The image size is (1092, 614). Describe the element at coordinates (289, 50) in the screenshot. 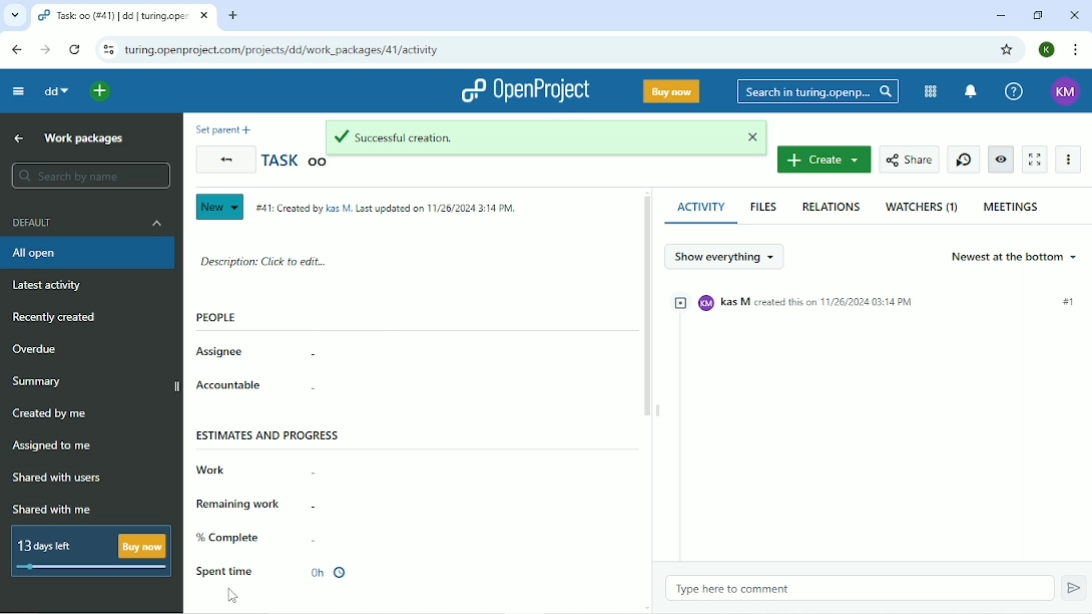

I see `turing.openproject.com/projects/dd/work_packages/41/activity` at that location.